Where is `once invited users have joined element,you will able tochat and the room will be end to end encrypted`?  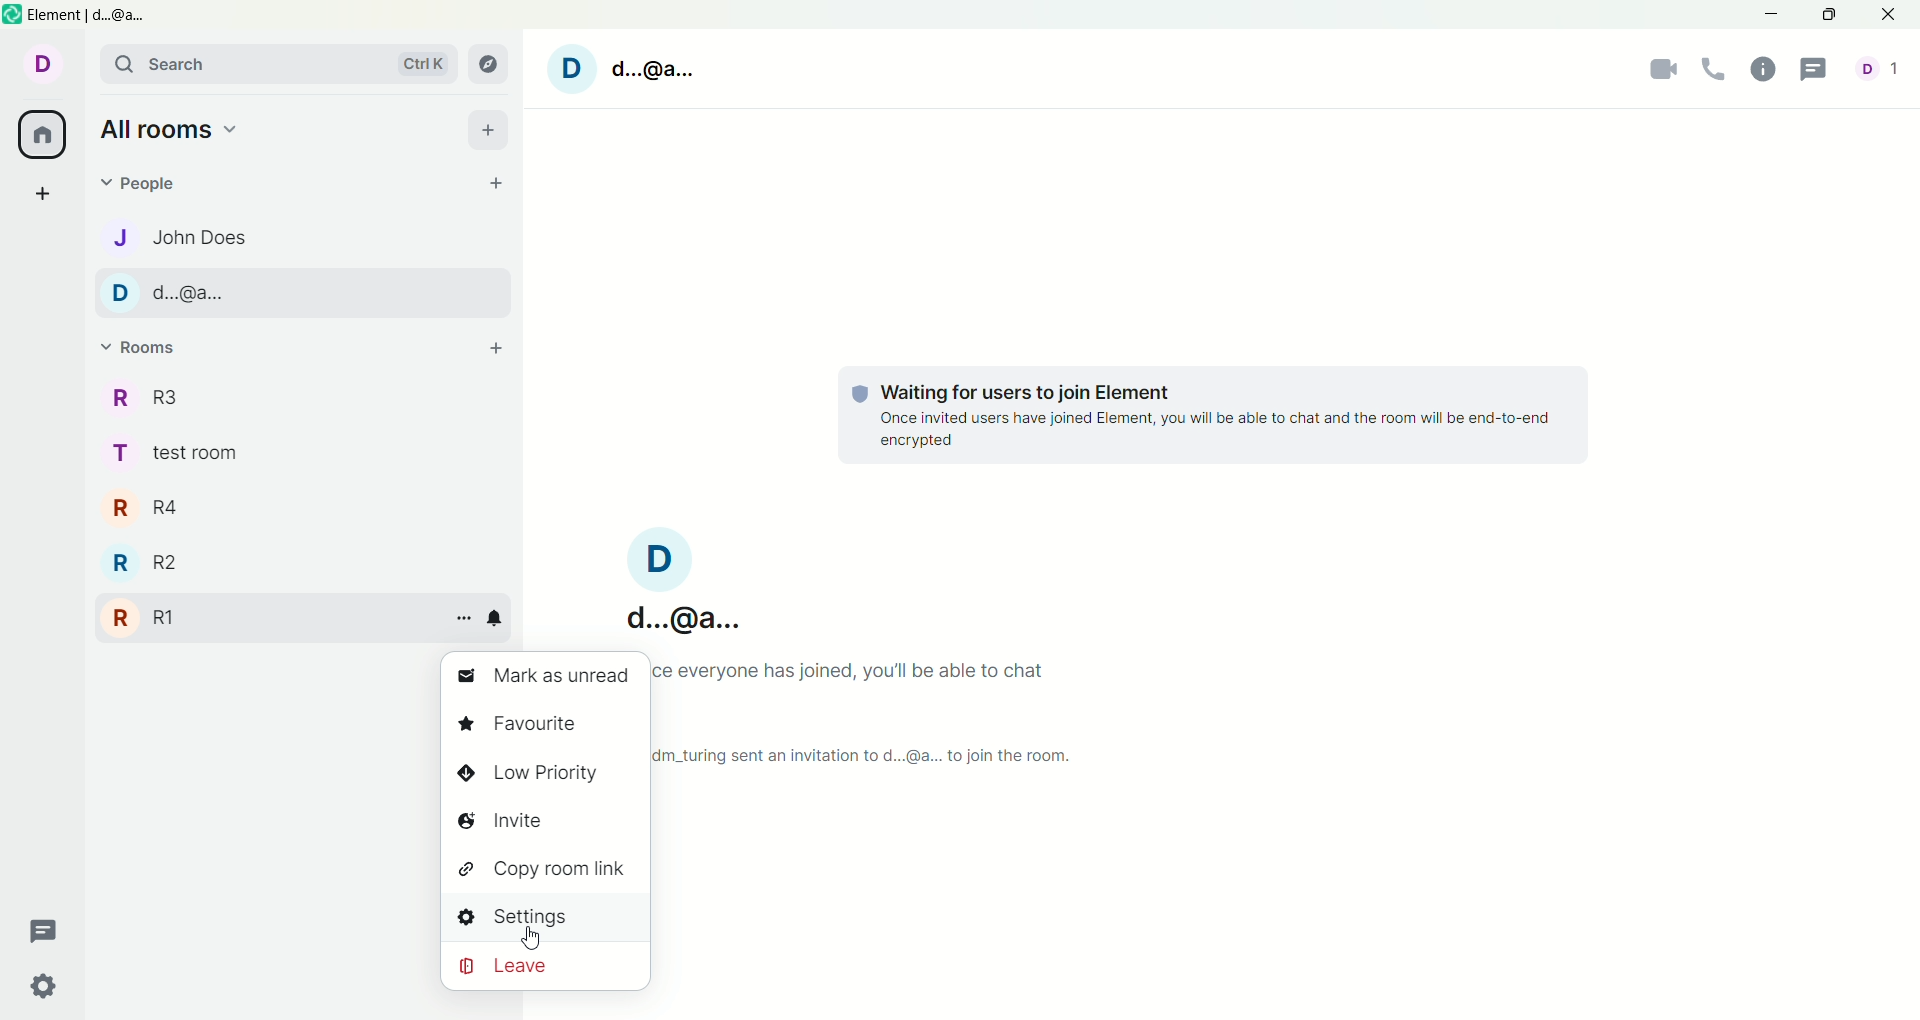 once invited users have joined element,you will able tochat and the room will be end to end encrypted is located at coordinates (1223, 435).